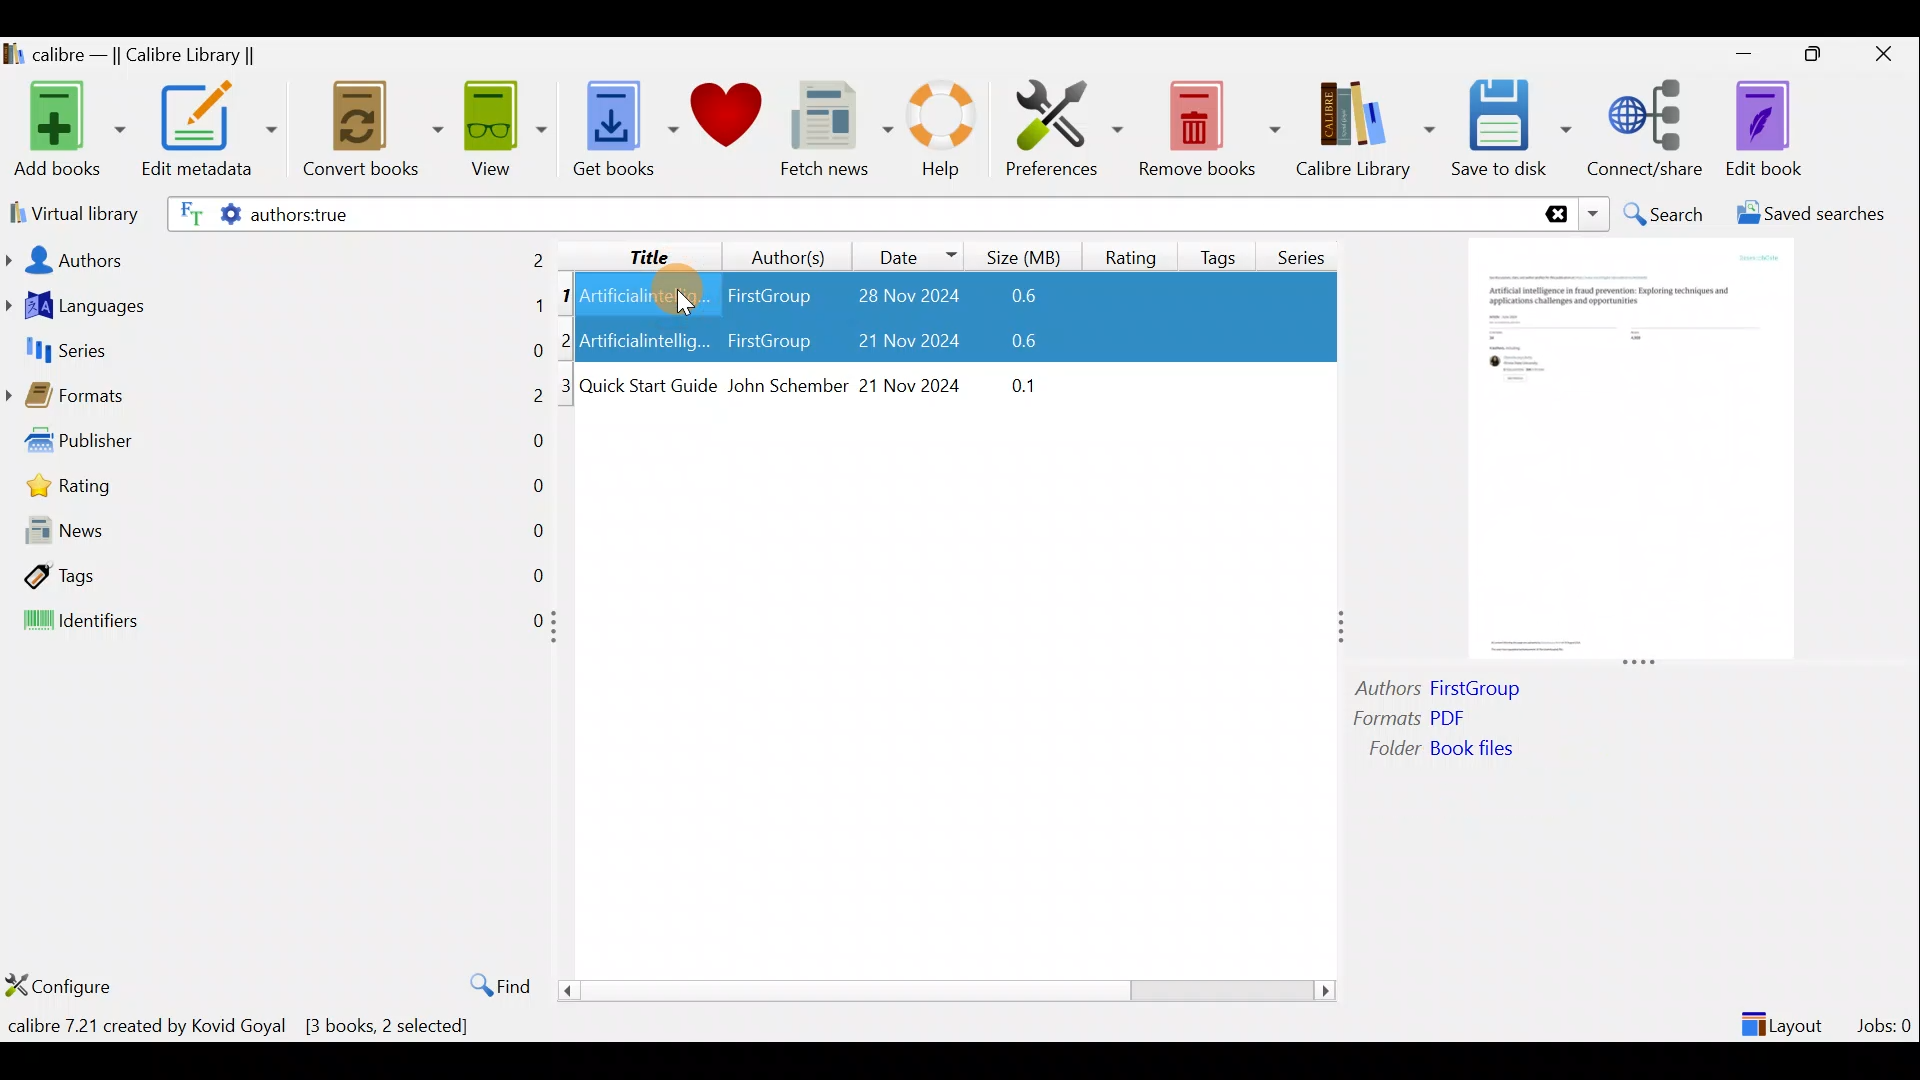 The image size is (1920, 1080). What do you see at coordinates (1822, 55) in the screenshot?
I see `Maximize` at bounding box center [1822, 55].